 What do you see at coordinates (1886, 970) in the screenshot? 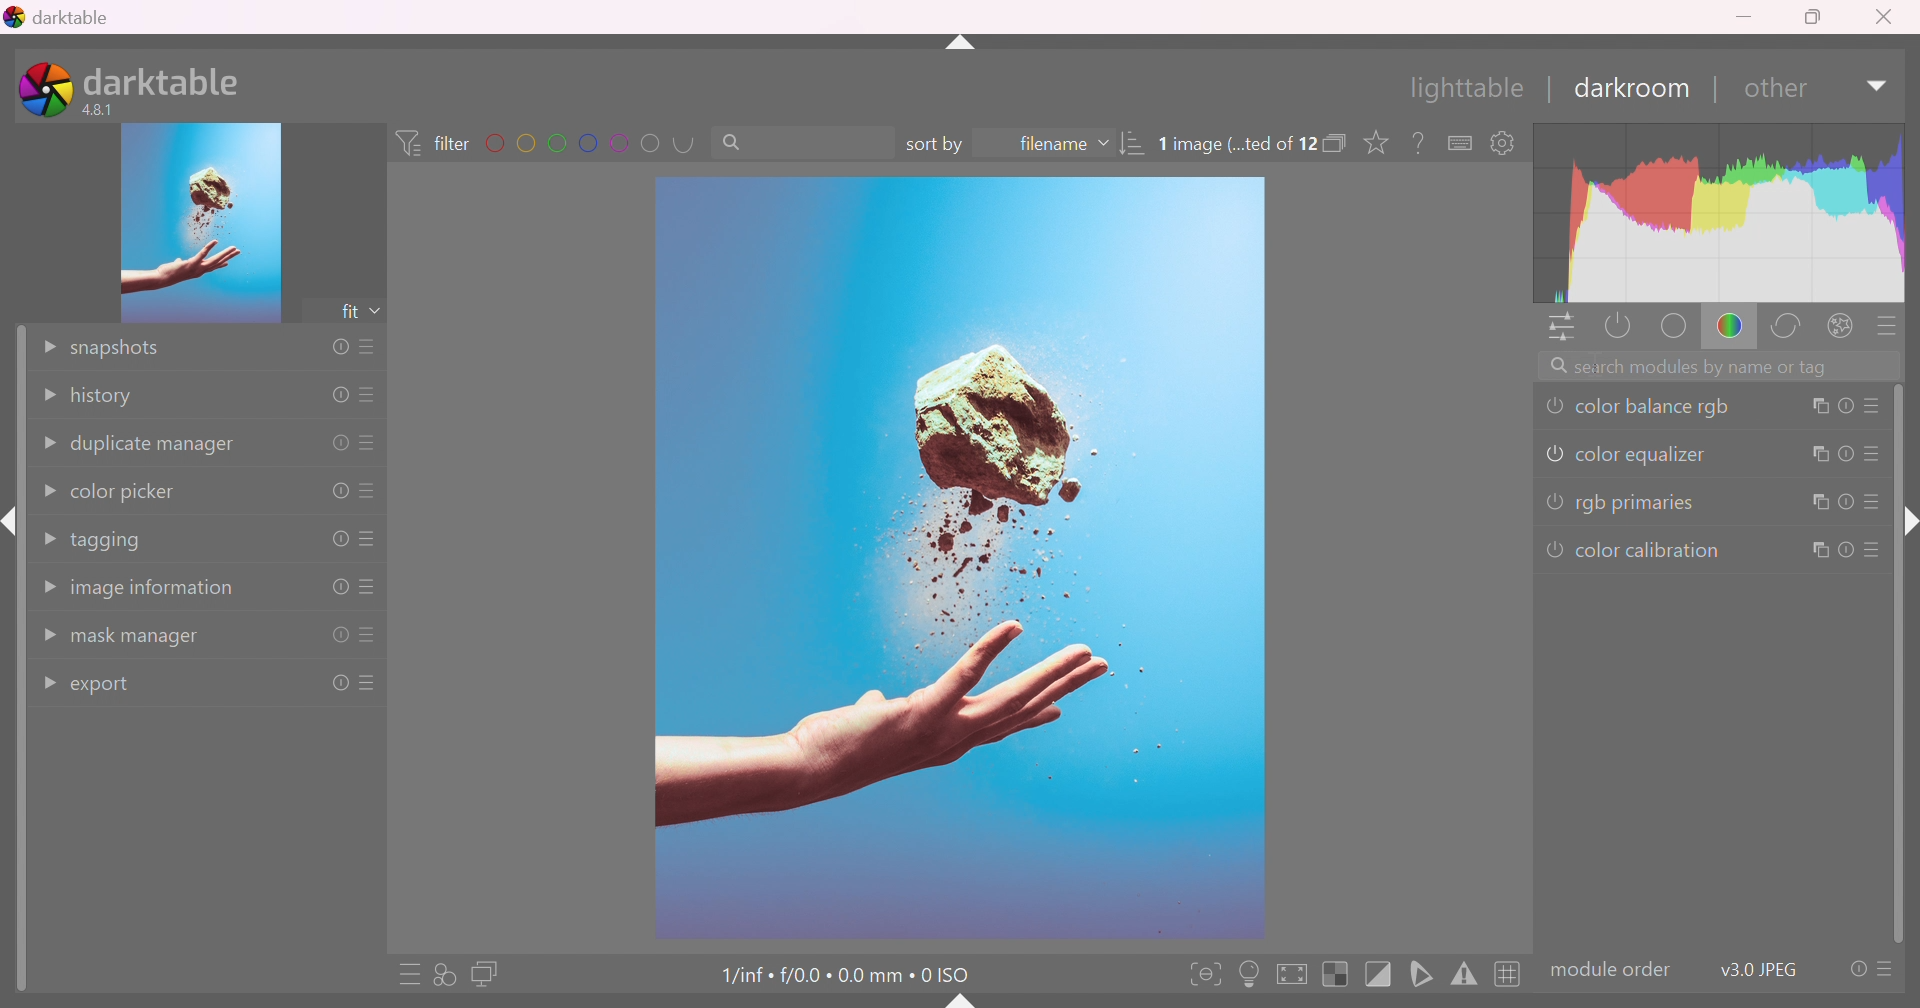
I see `presets` at bounding box center [1886, 970].